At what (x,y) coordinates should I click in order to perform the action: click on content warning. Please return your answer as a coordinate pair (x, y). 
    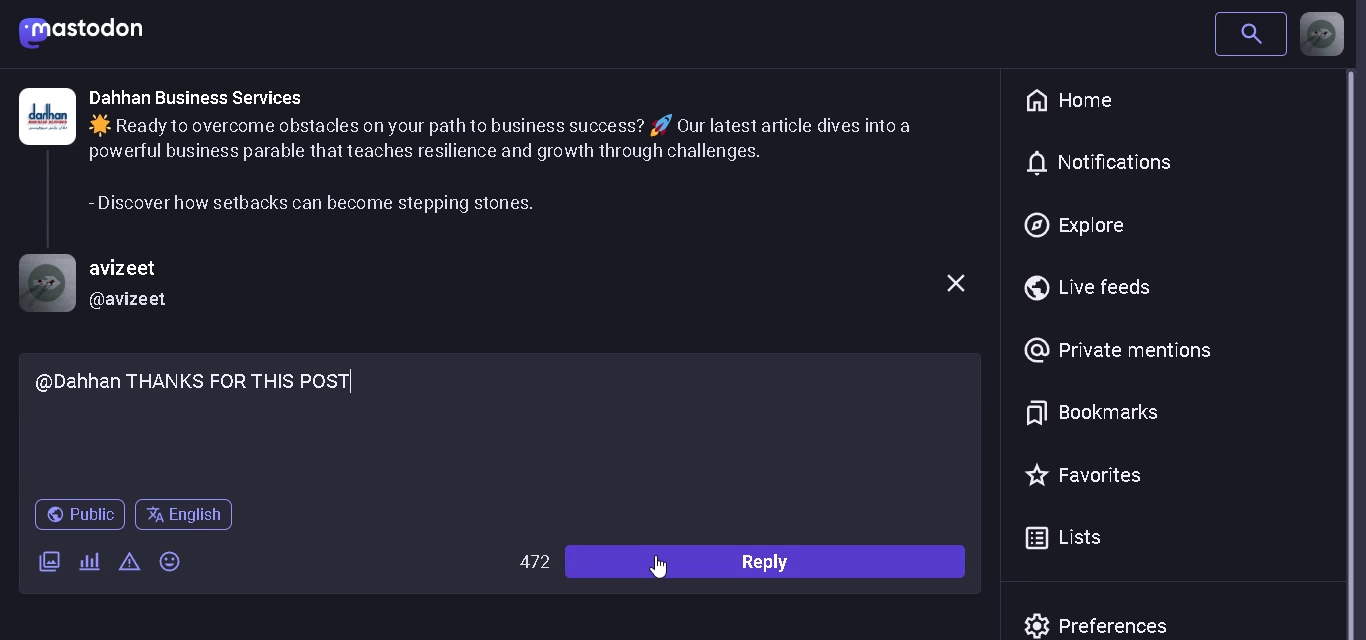
    Looking at the image, I should click on (130, 563).